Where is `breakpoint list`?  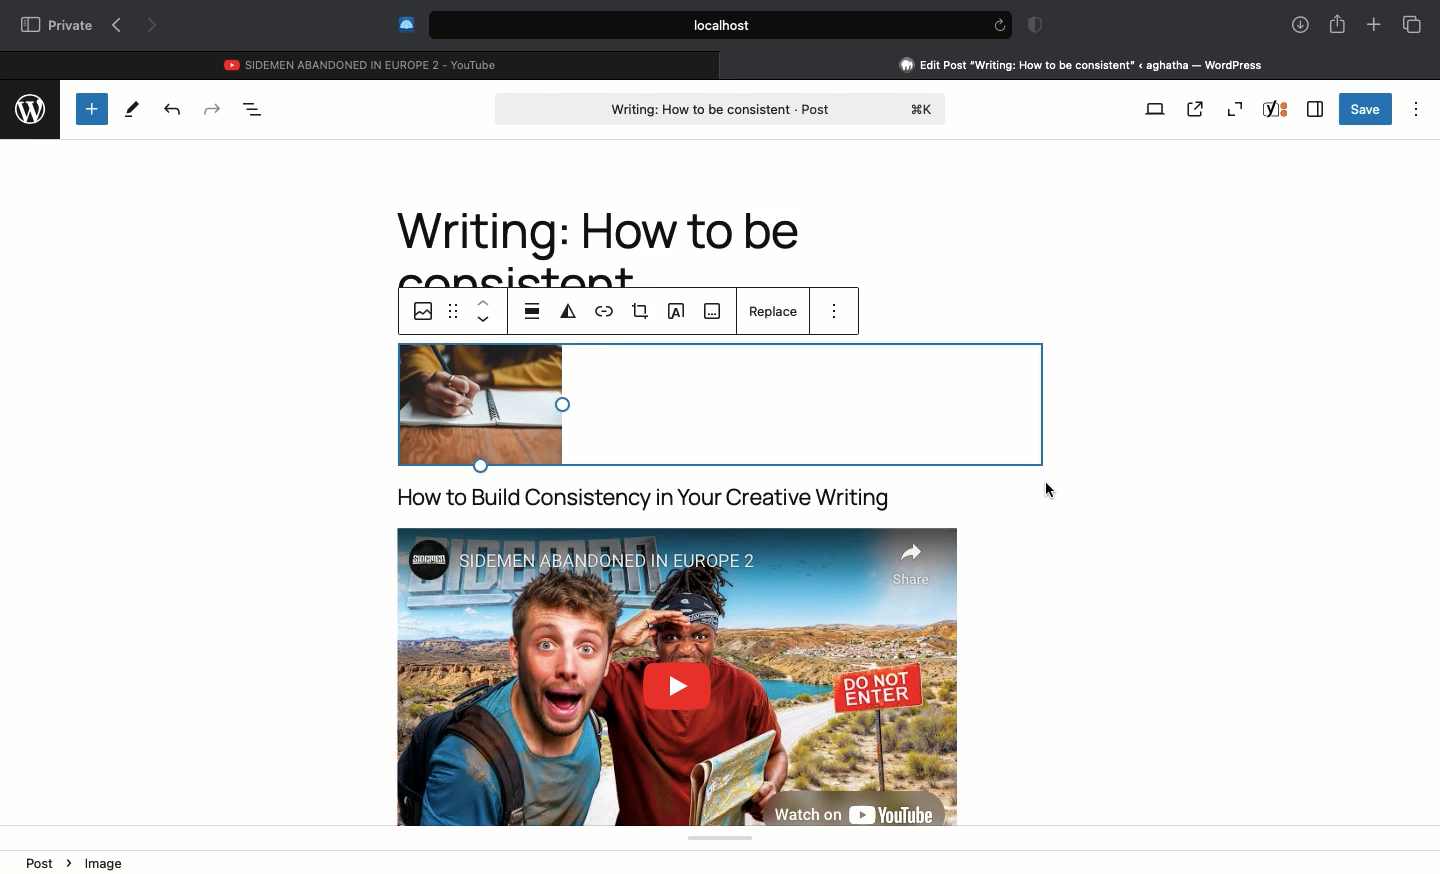 breakpoint list is located at coordinates (533, 310).